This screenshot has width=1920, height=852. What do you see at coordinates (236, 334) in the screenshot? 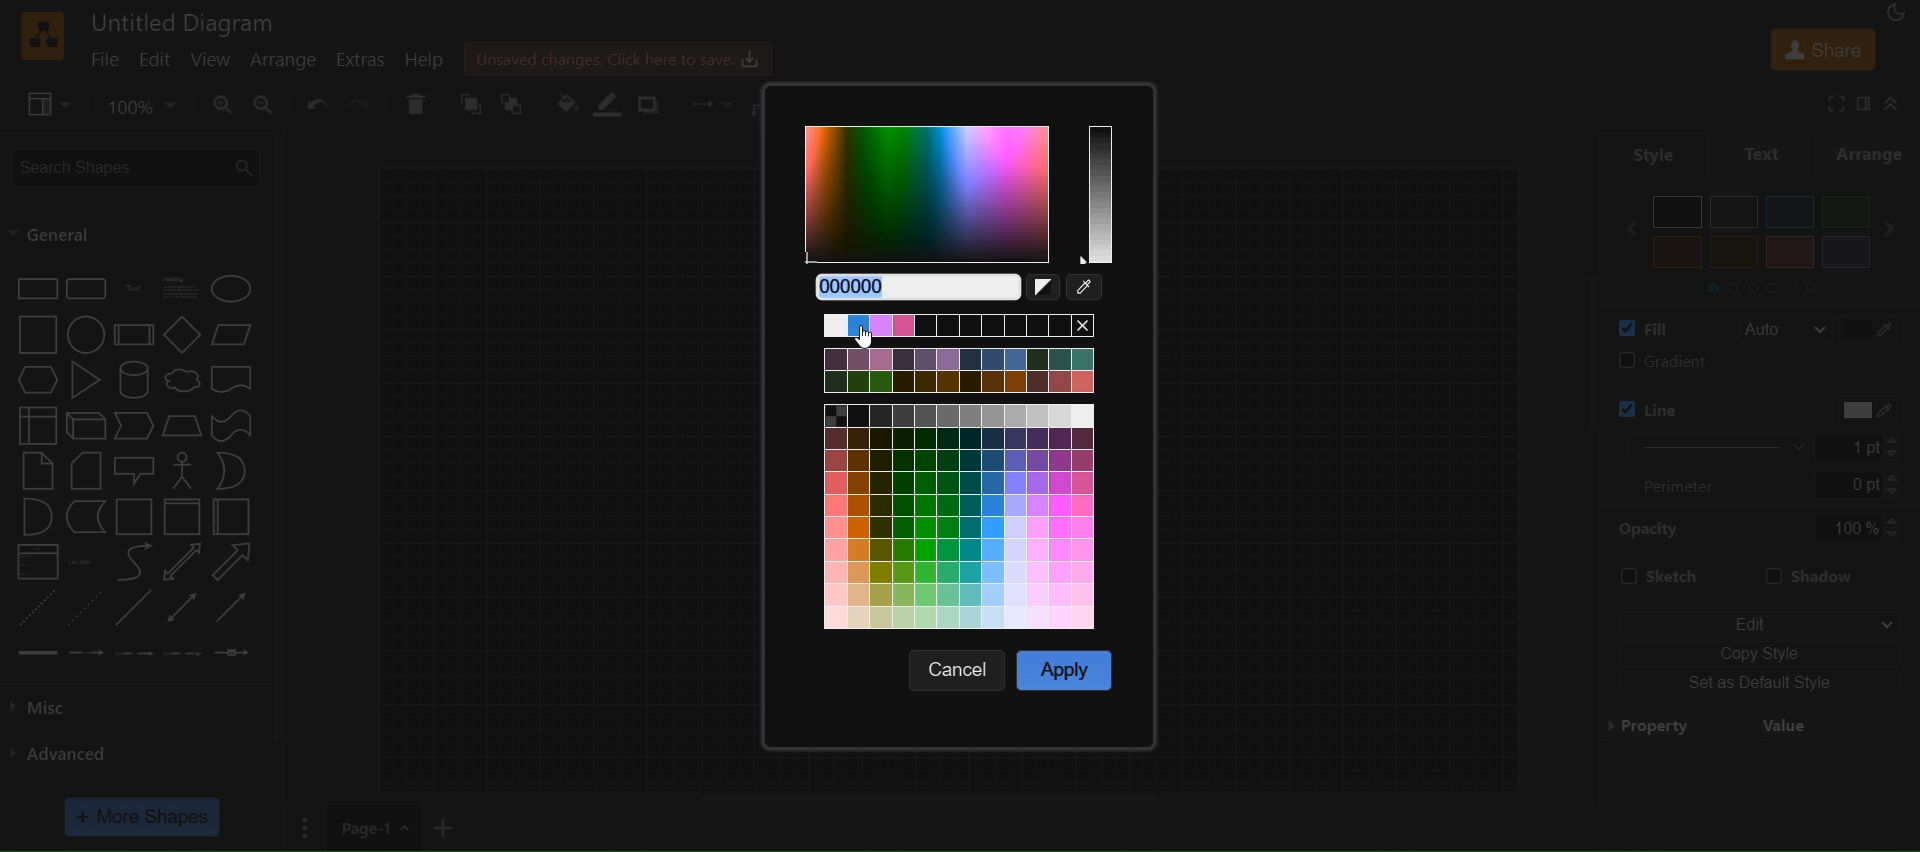
I see `parallelogram` at bounding box center [236, 334].